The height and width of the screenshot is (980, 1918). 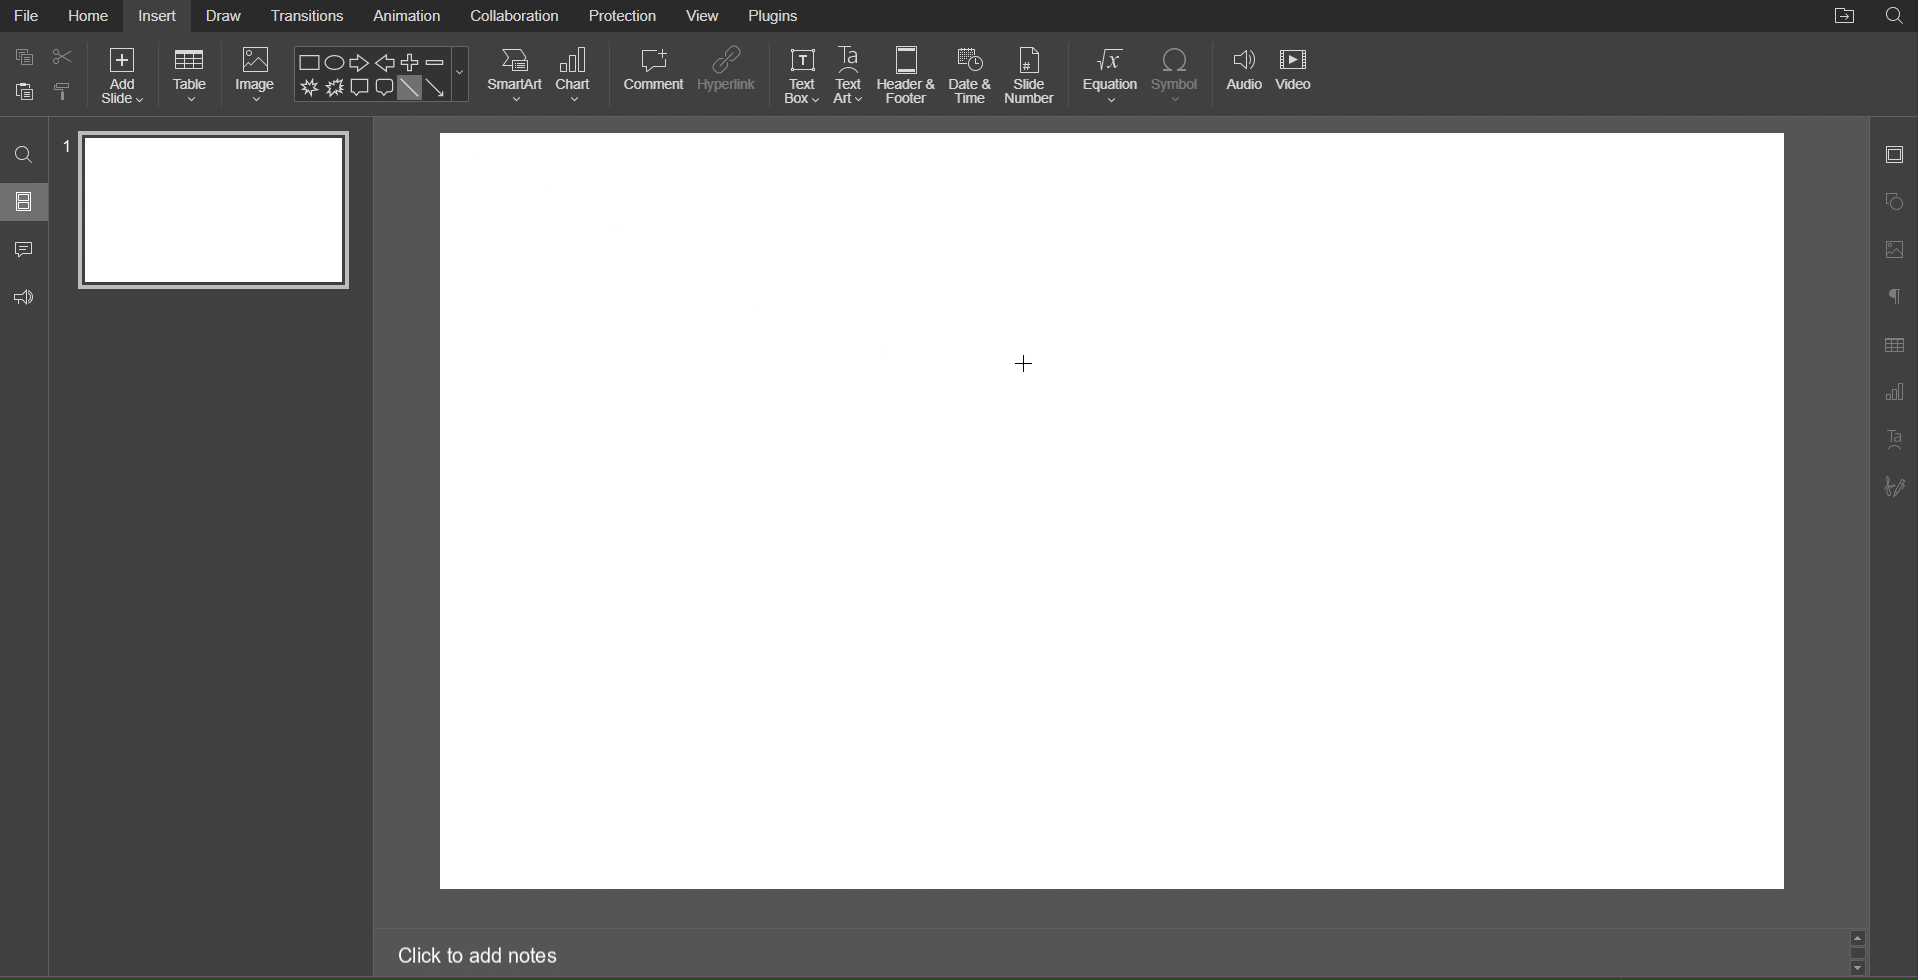 I want to click on Header & Footer, so click(x=909, y=75).